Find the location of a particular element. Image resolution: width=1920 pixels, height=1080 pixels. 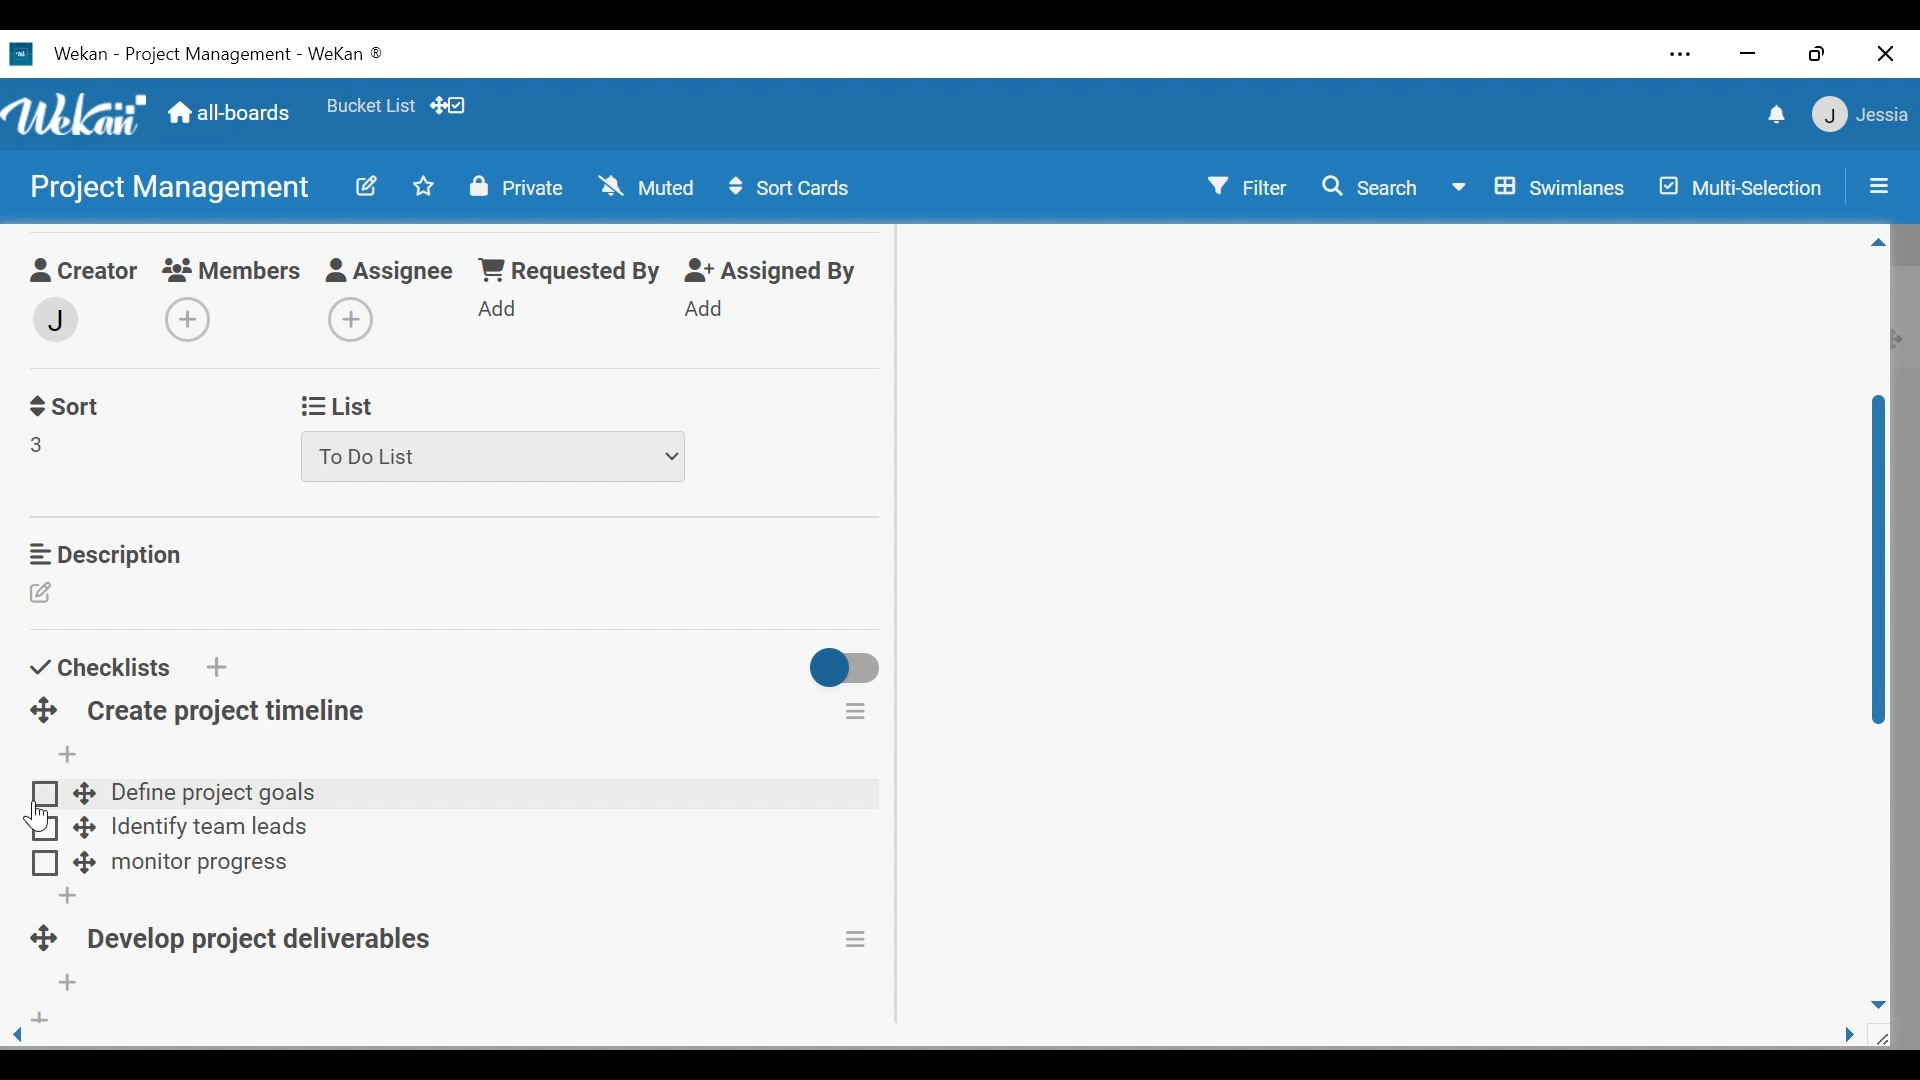

 is located at coordinates (233, 270).